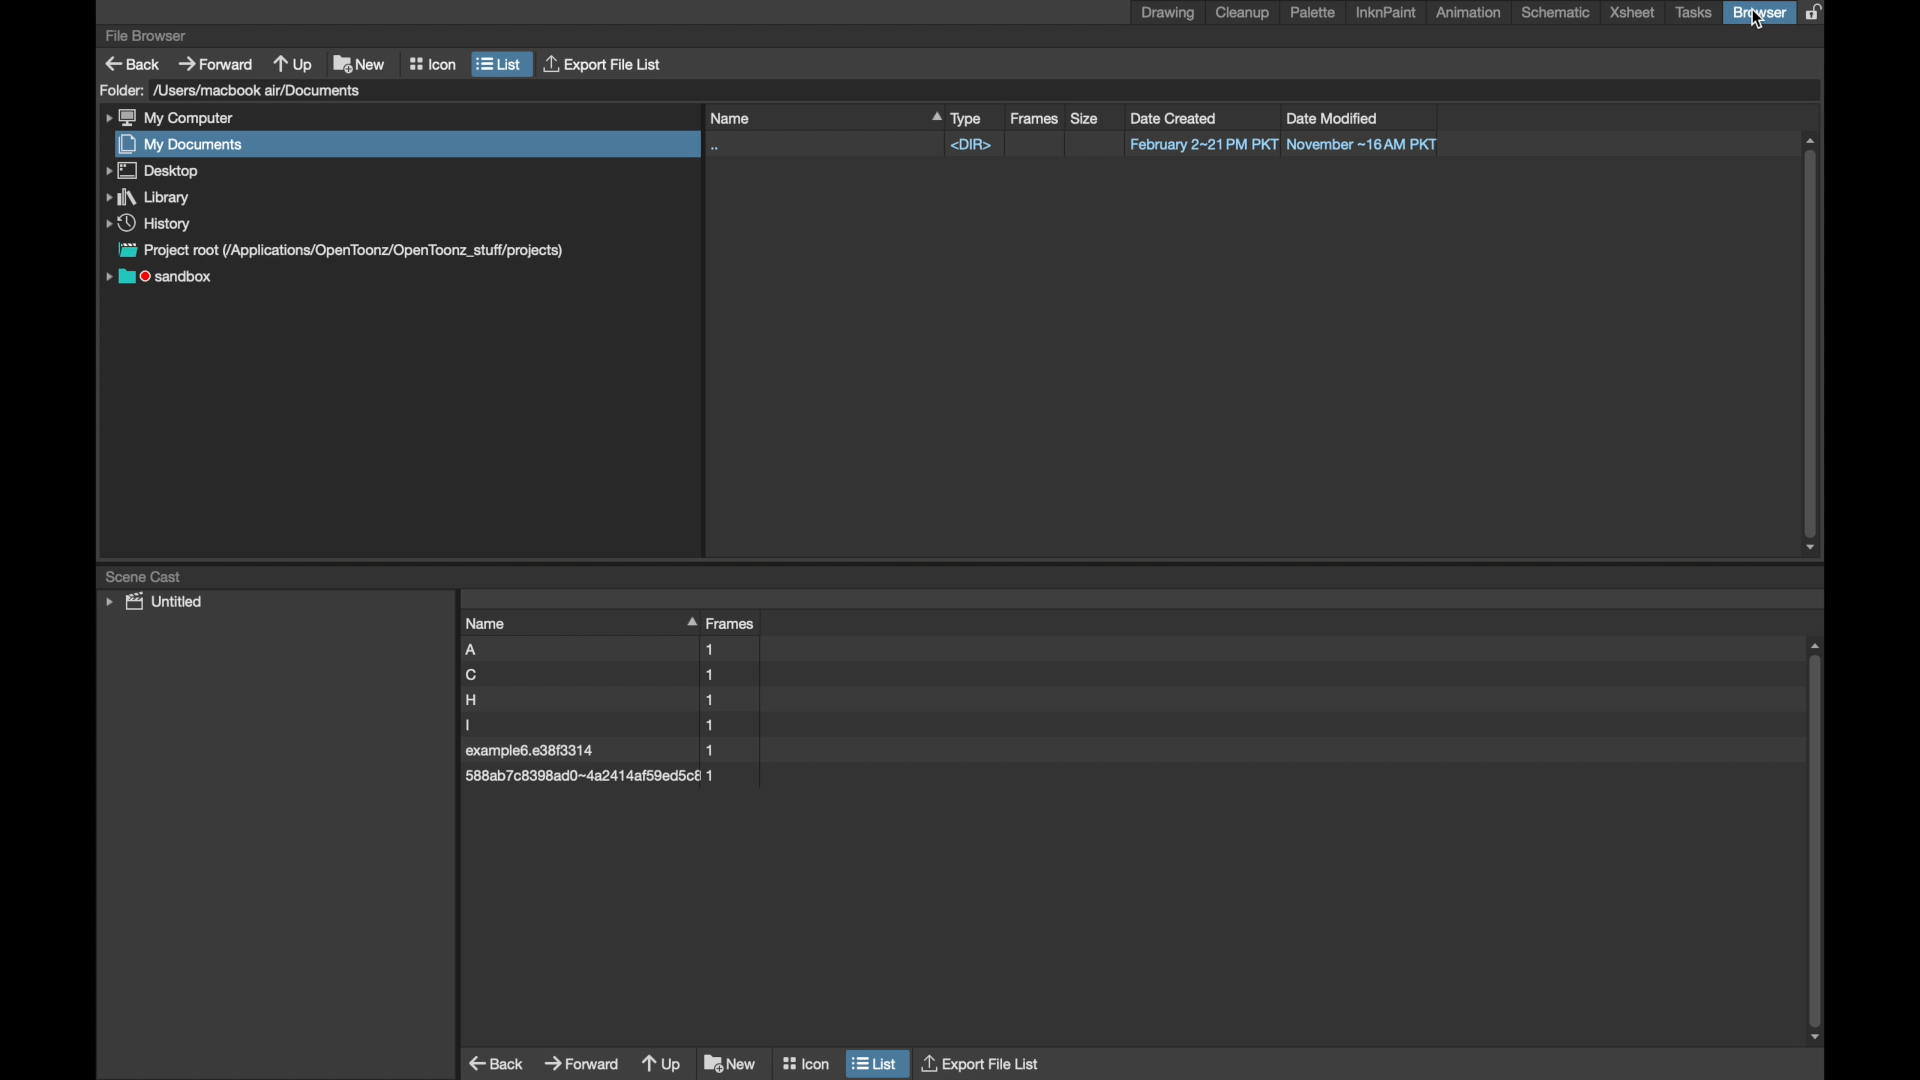 This screenshot has height=1080, width=1920. Describe the element at coordinates (807, 116) in the screenshot. I see `name` at that location.